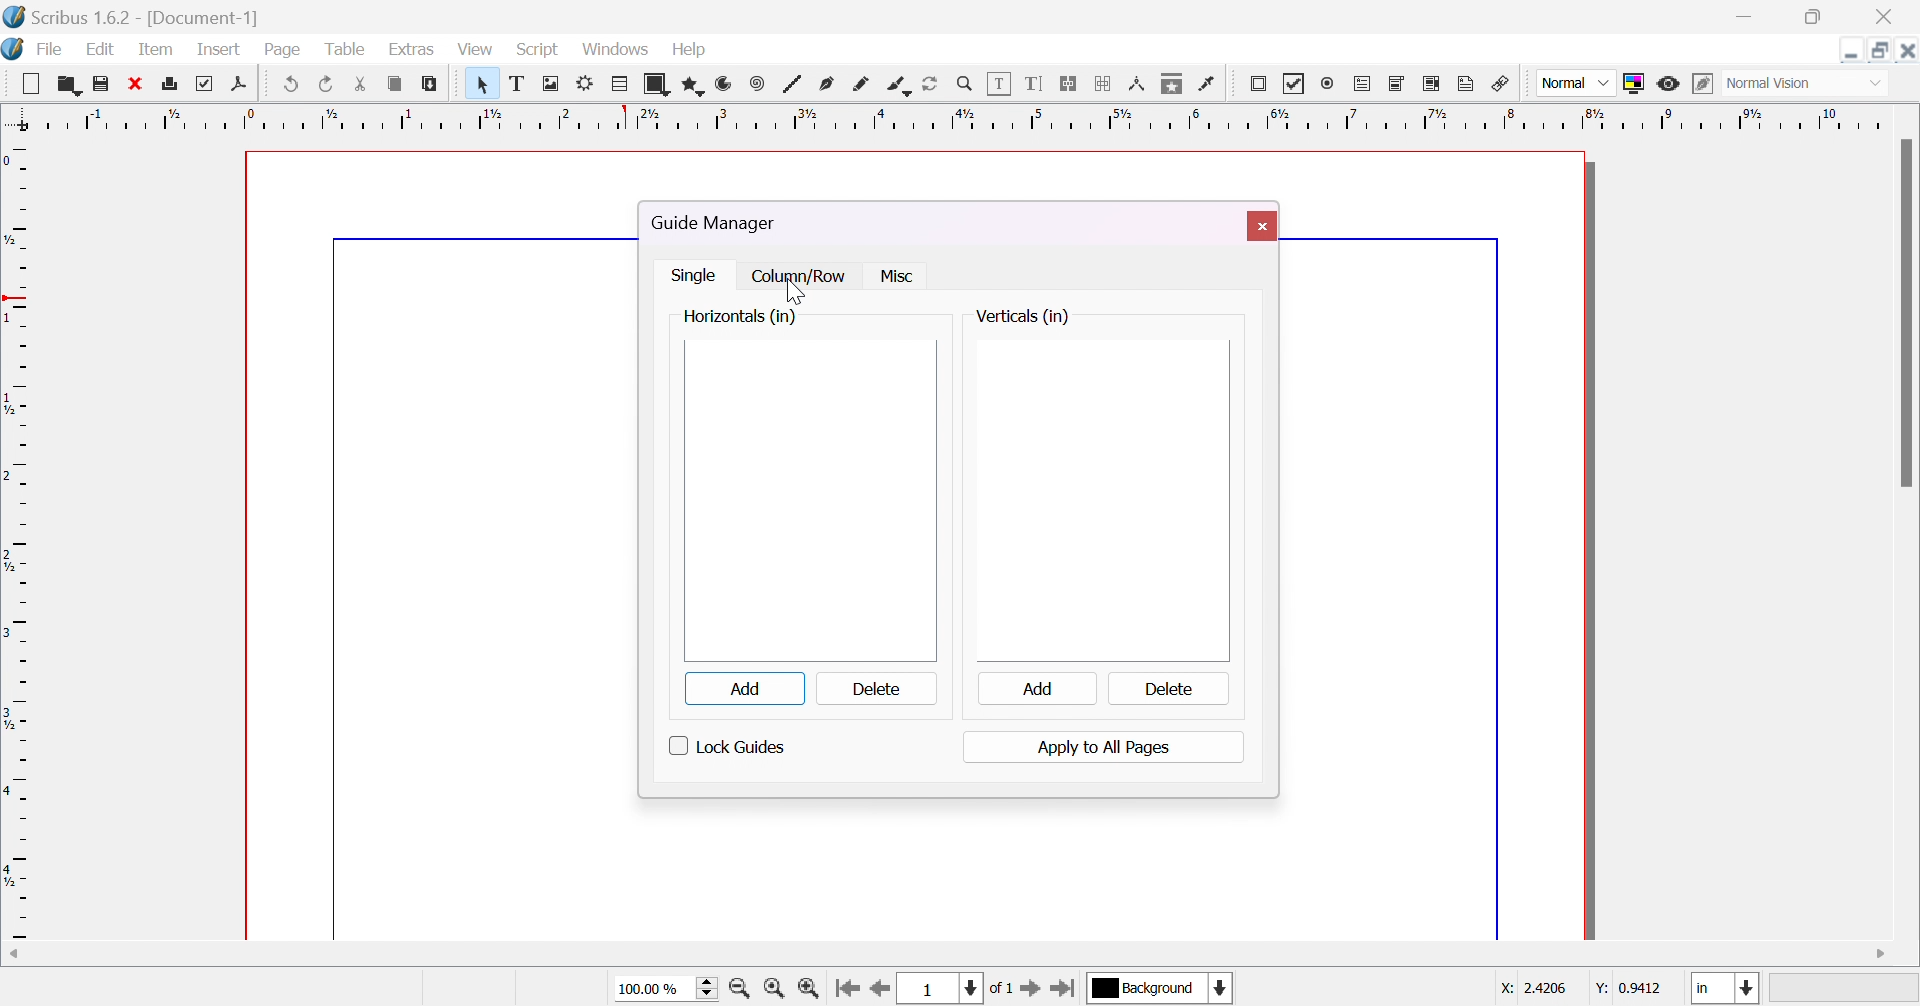  I want to click on extras, so click(419, 50).